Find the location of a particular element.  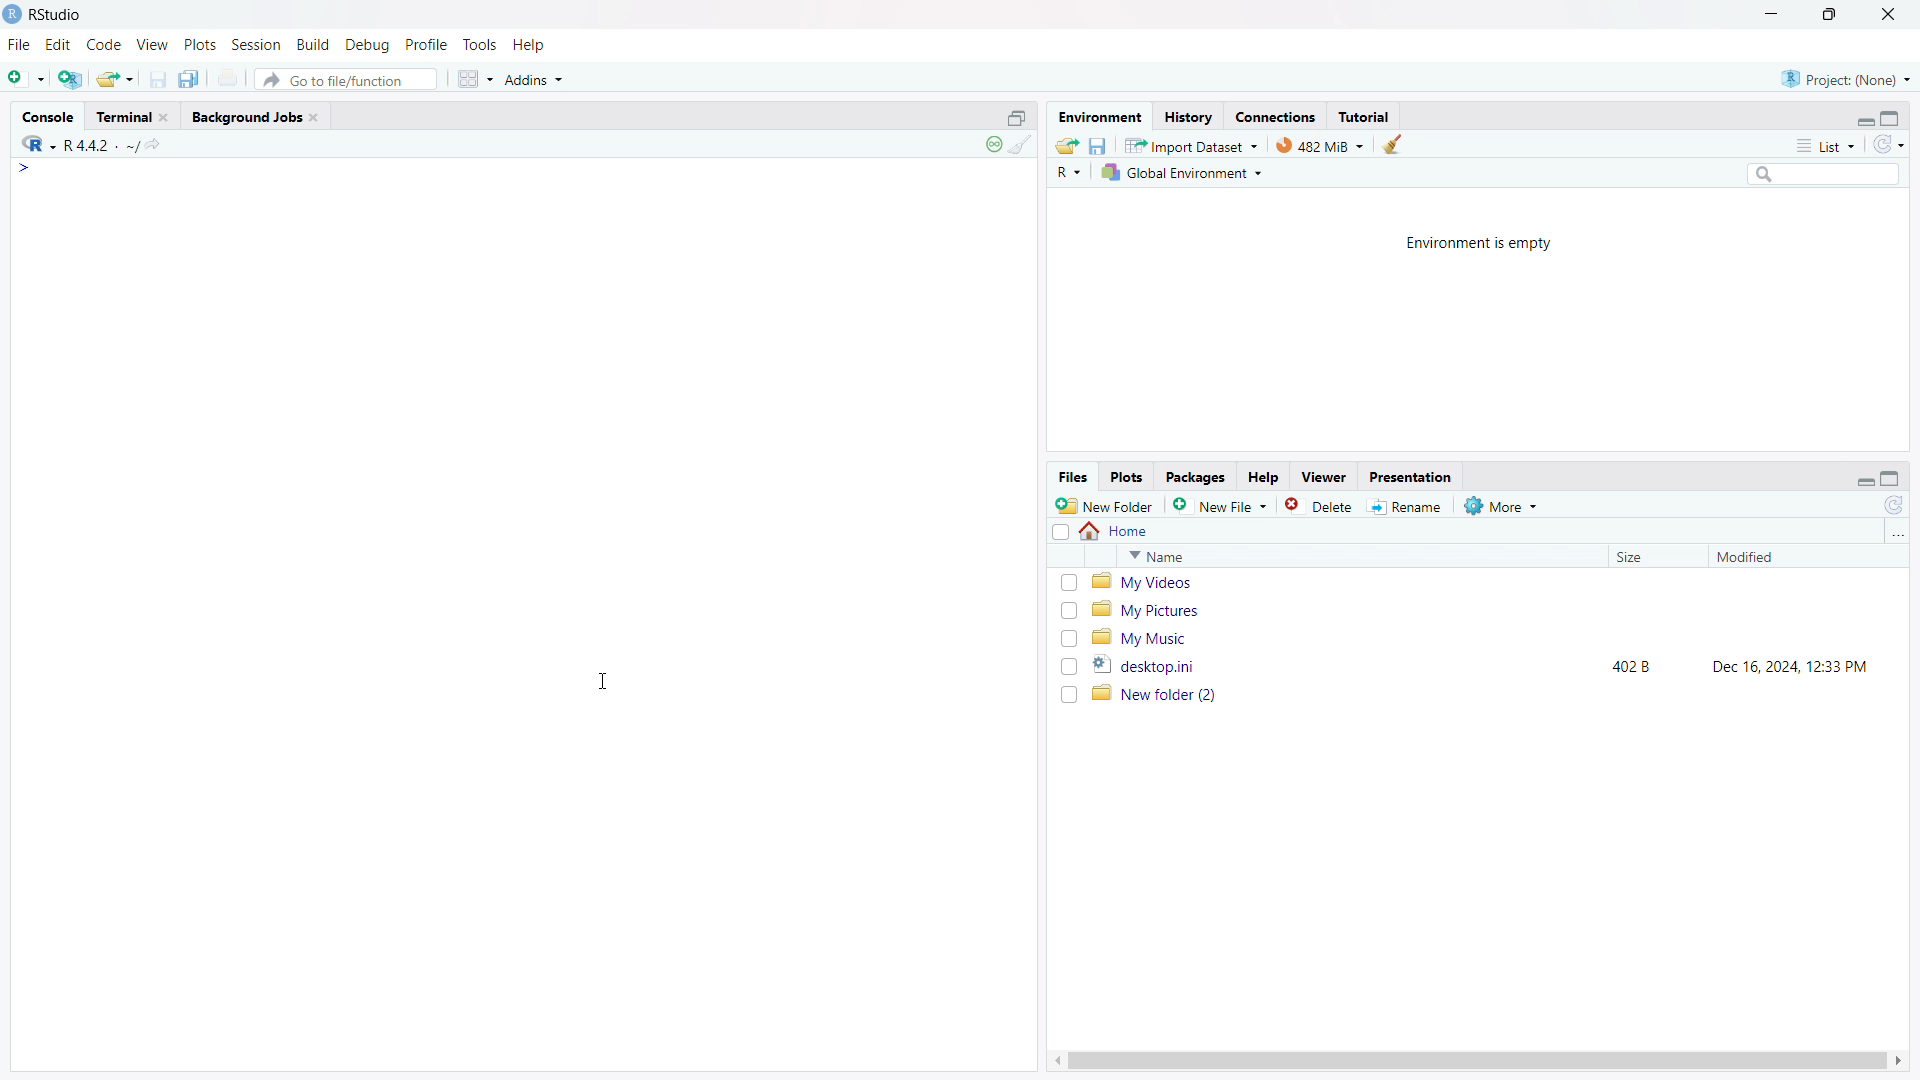

presentation is located at coordinates (1412, 476).